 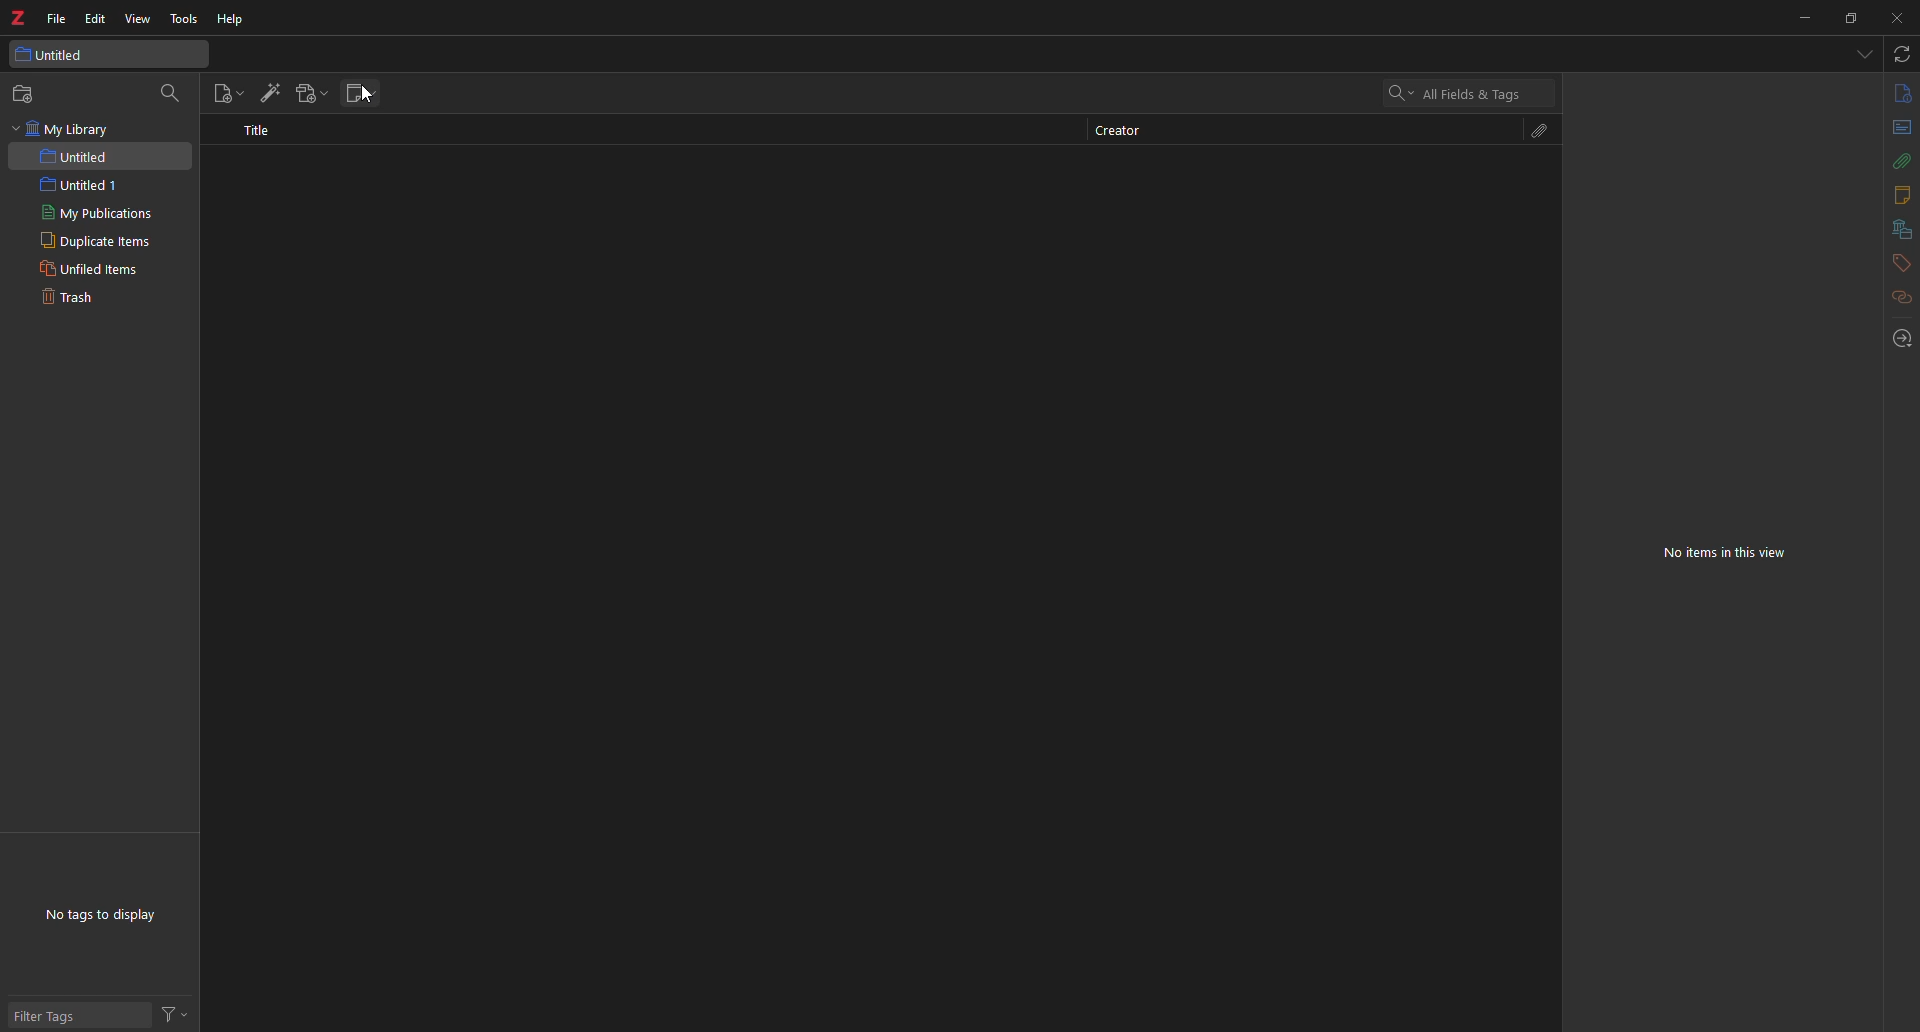 What do you see at coordinates (1892, 263) in the screenshot?
I see `tags` at bounding box center [1892, 263].